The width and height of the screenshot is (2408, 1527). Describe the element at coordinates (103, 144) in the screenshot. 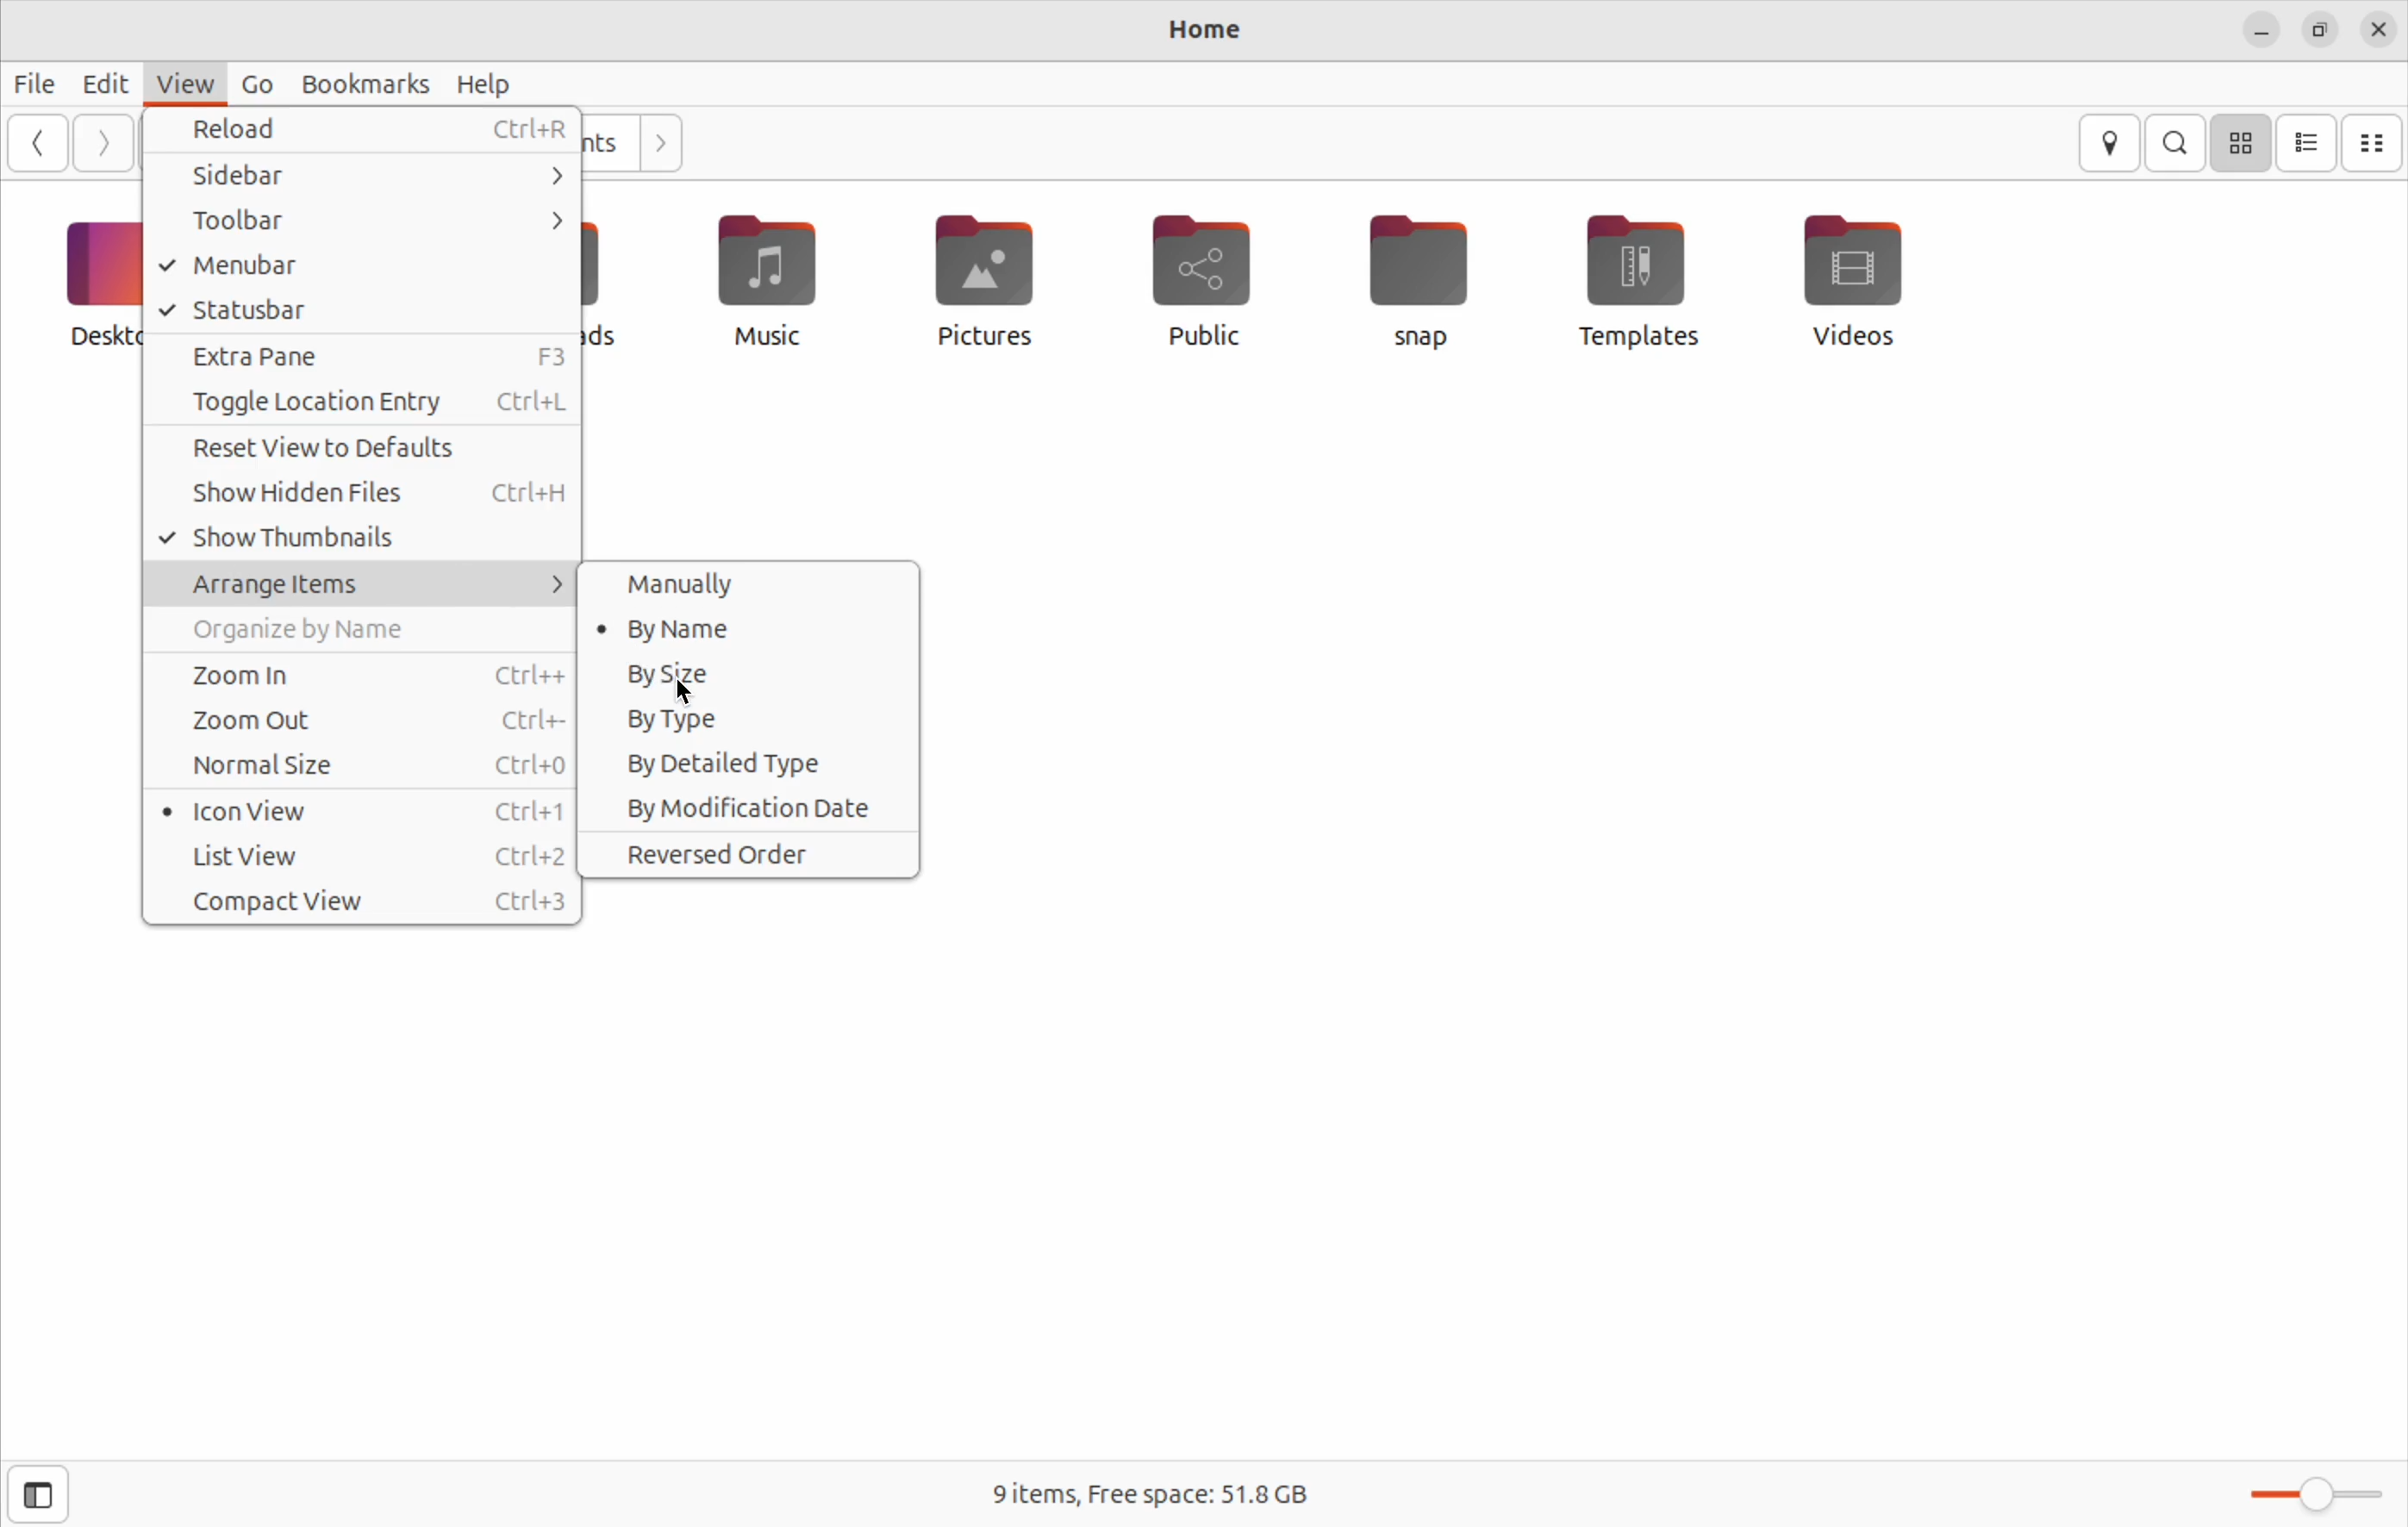

I see `Go next` at that location.